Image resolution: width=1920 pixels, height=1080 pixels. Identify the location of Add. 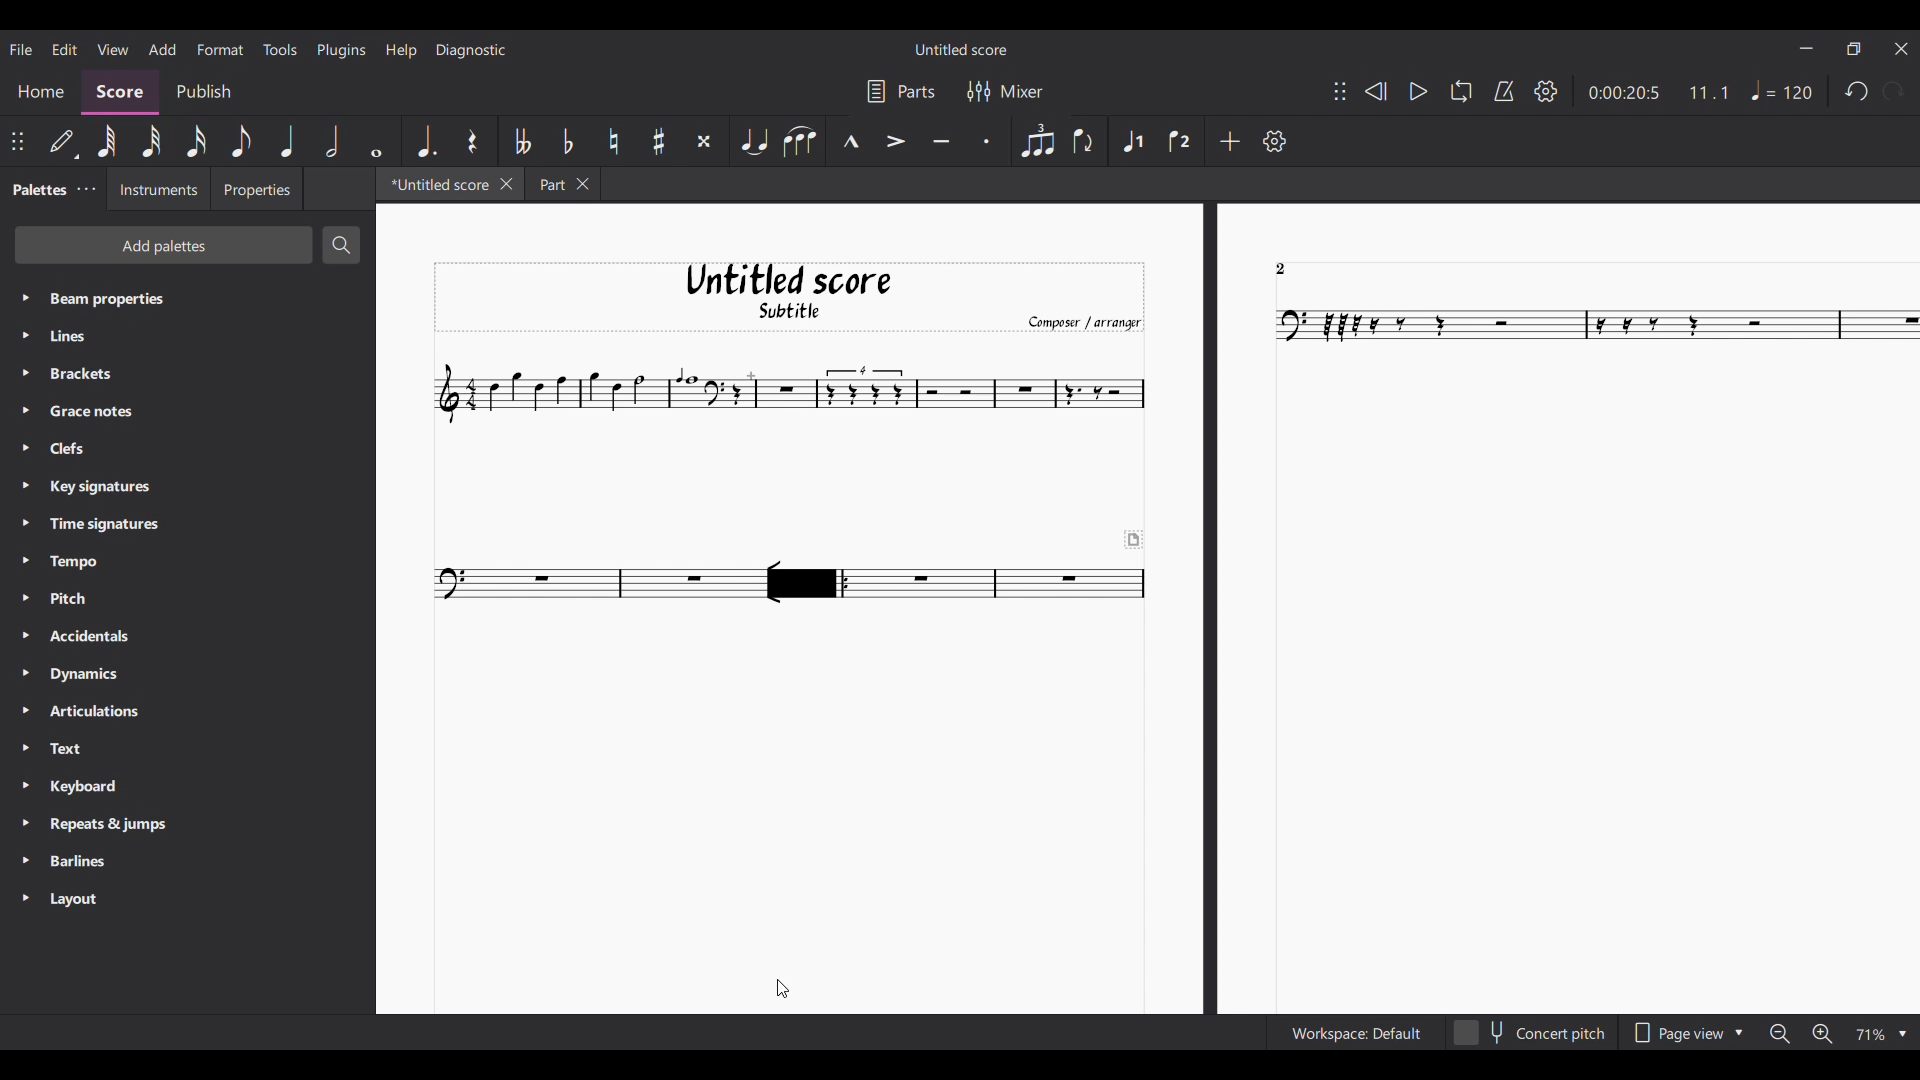
(1231, 141).